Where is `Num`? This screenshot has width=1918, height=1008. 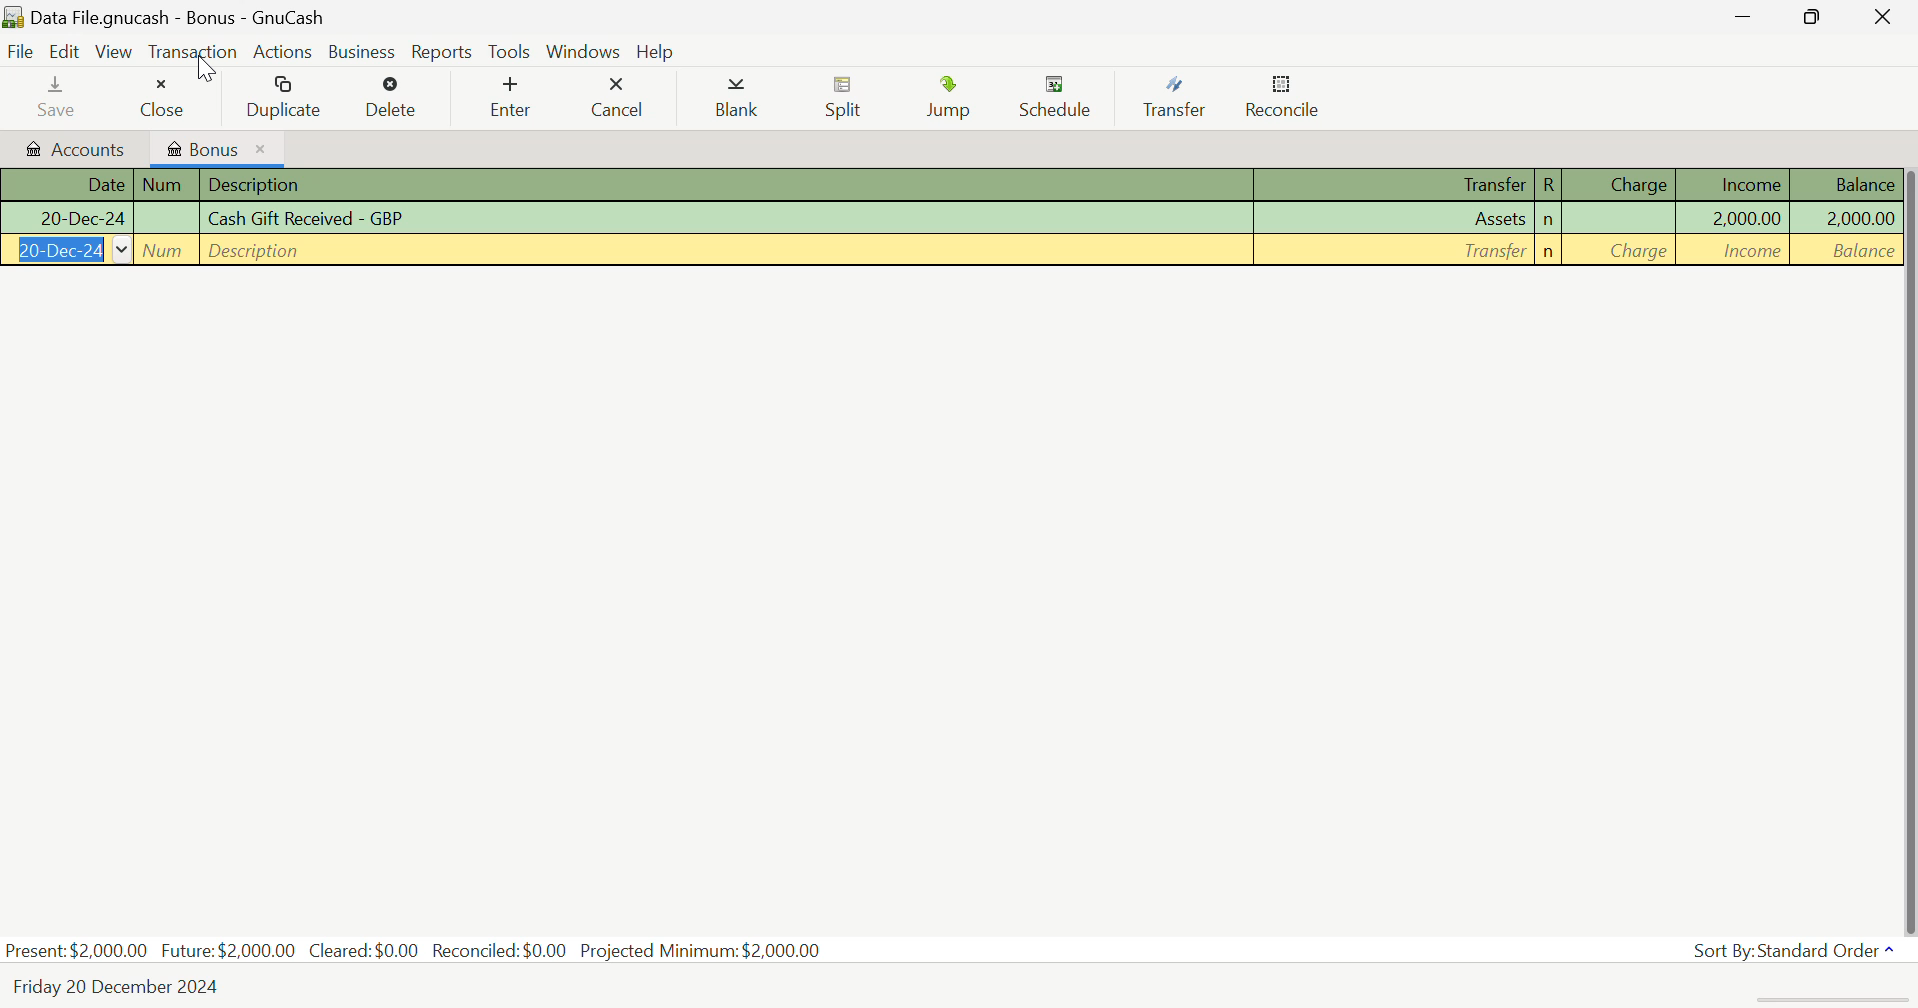
Num is located at coordinates (167, 218).